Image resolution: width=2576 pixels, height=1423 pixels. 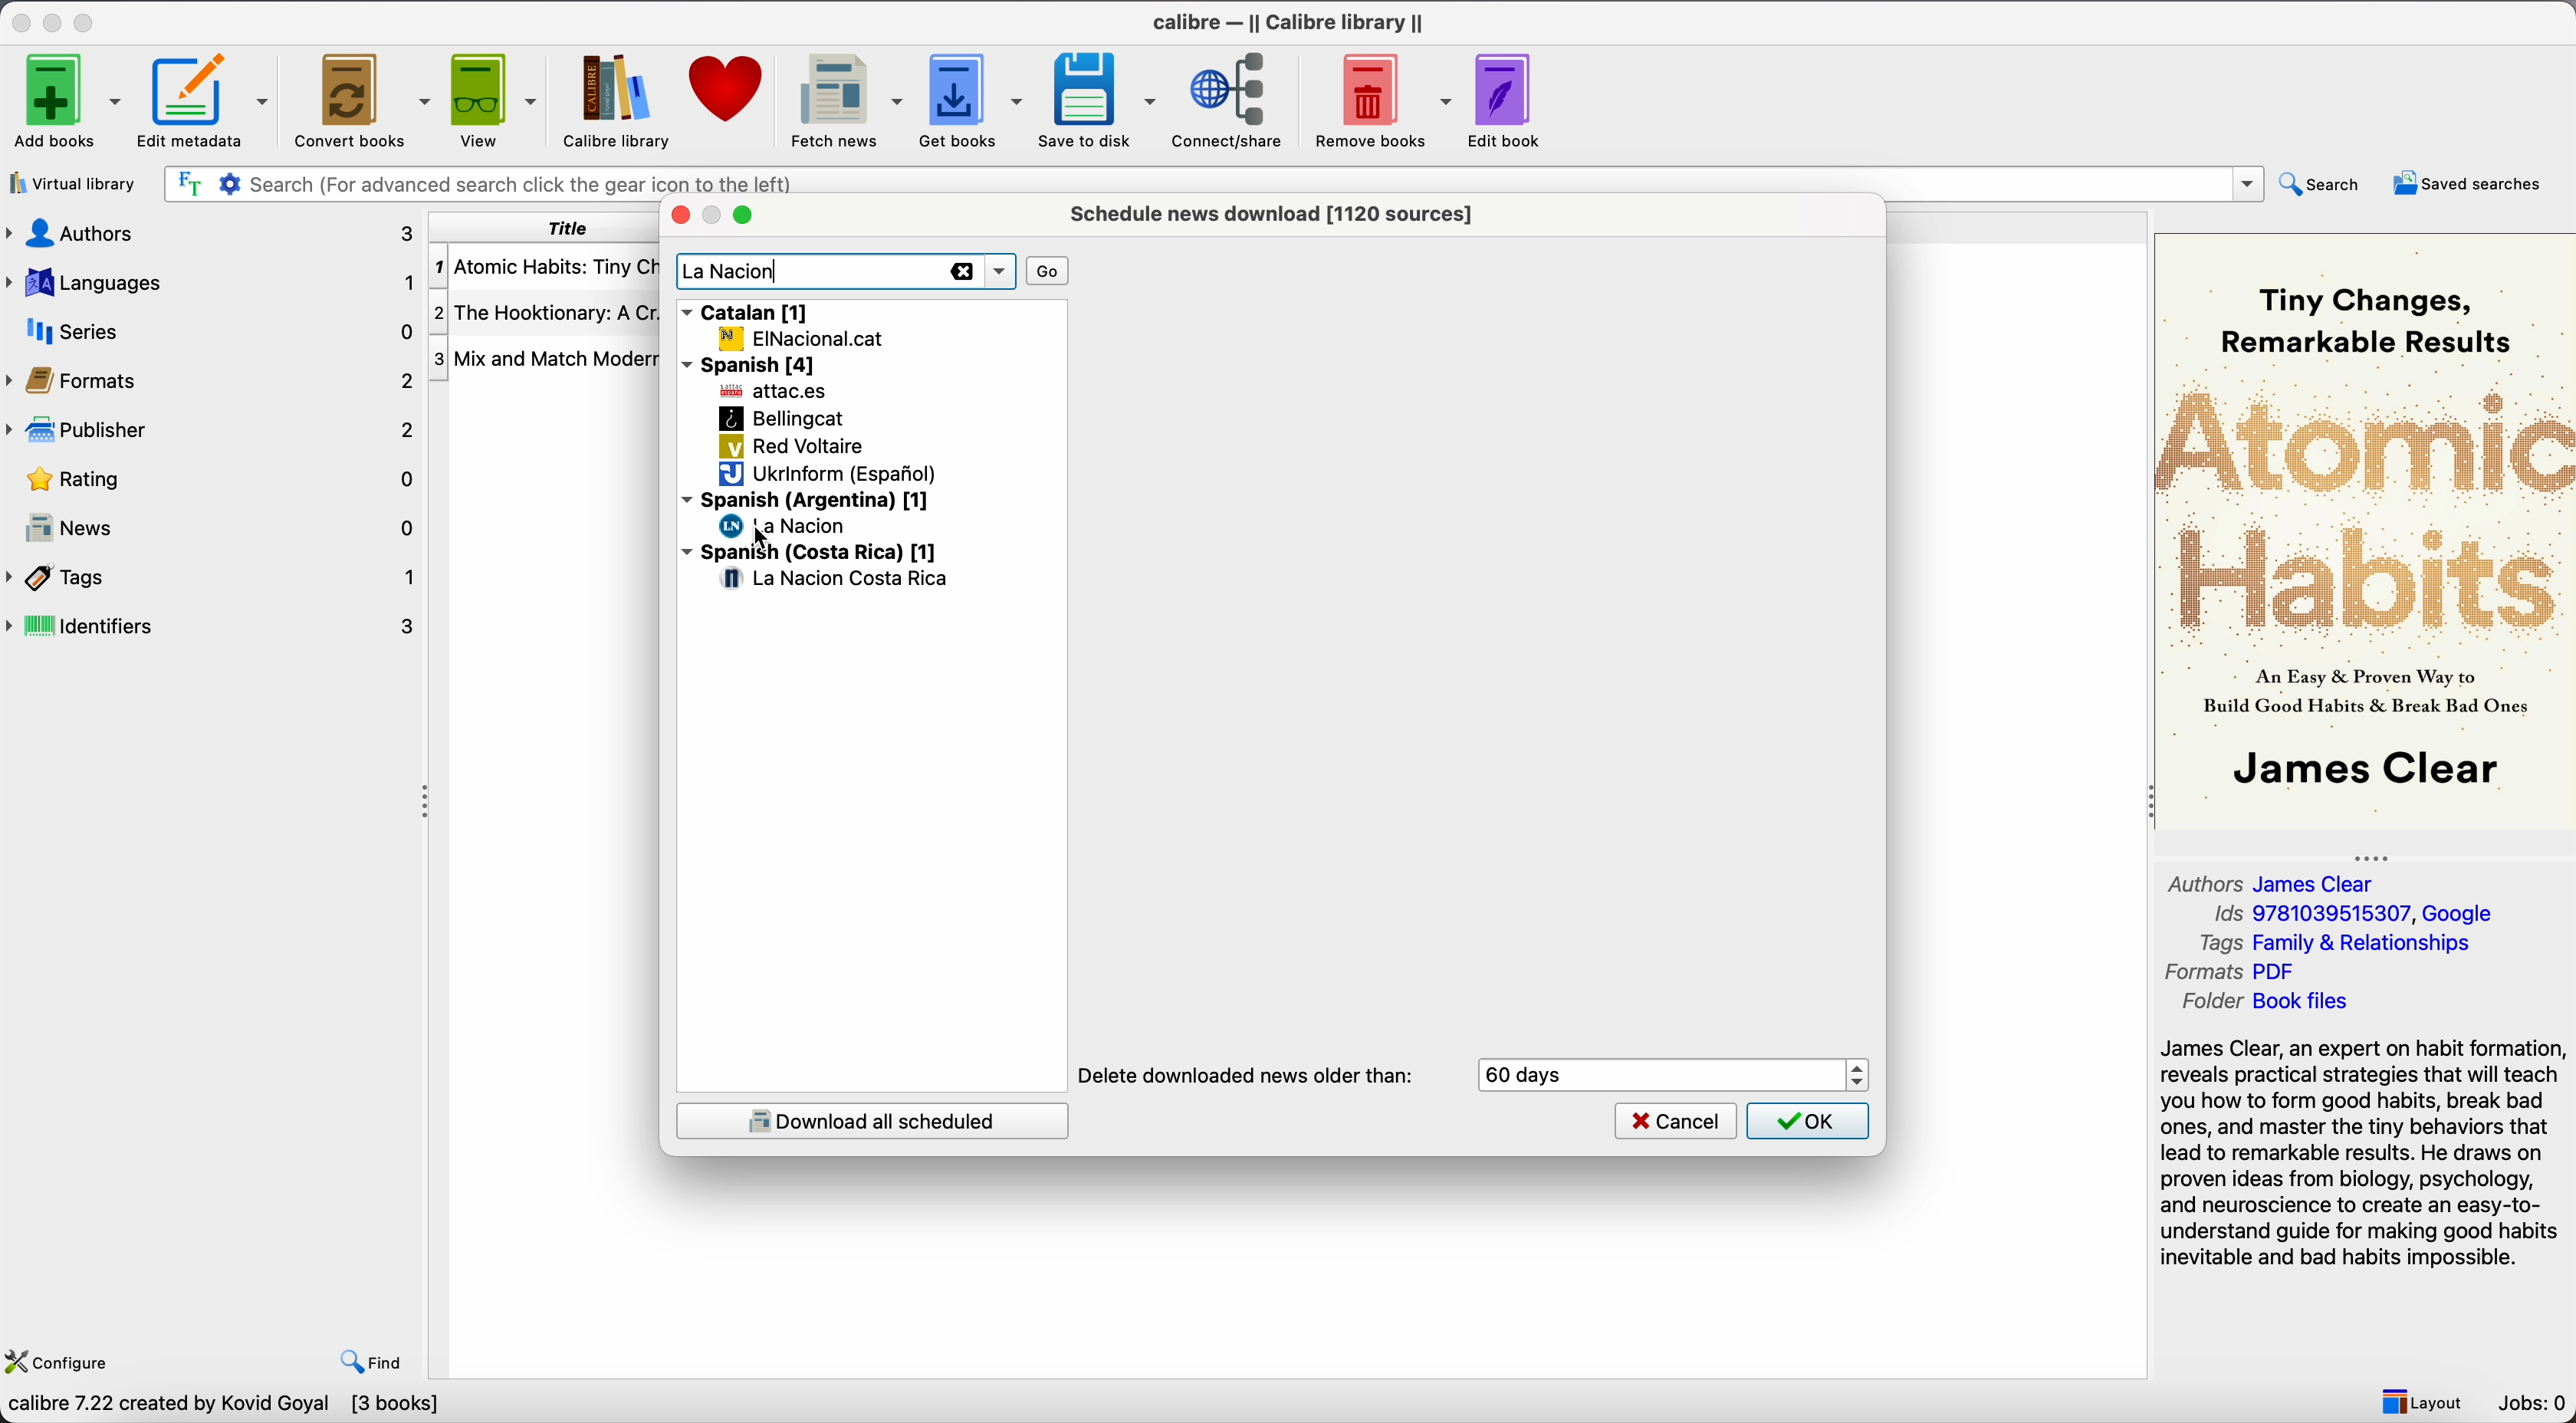 What do you see at coordinates (209, 479) in the screenshot?
I see `rating` at bounding box center [209, 479].